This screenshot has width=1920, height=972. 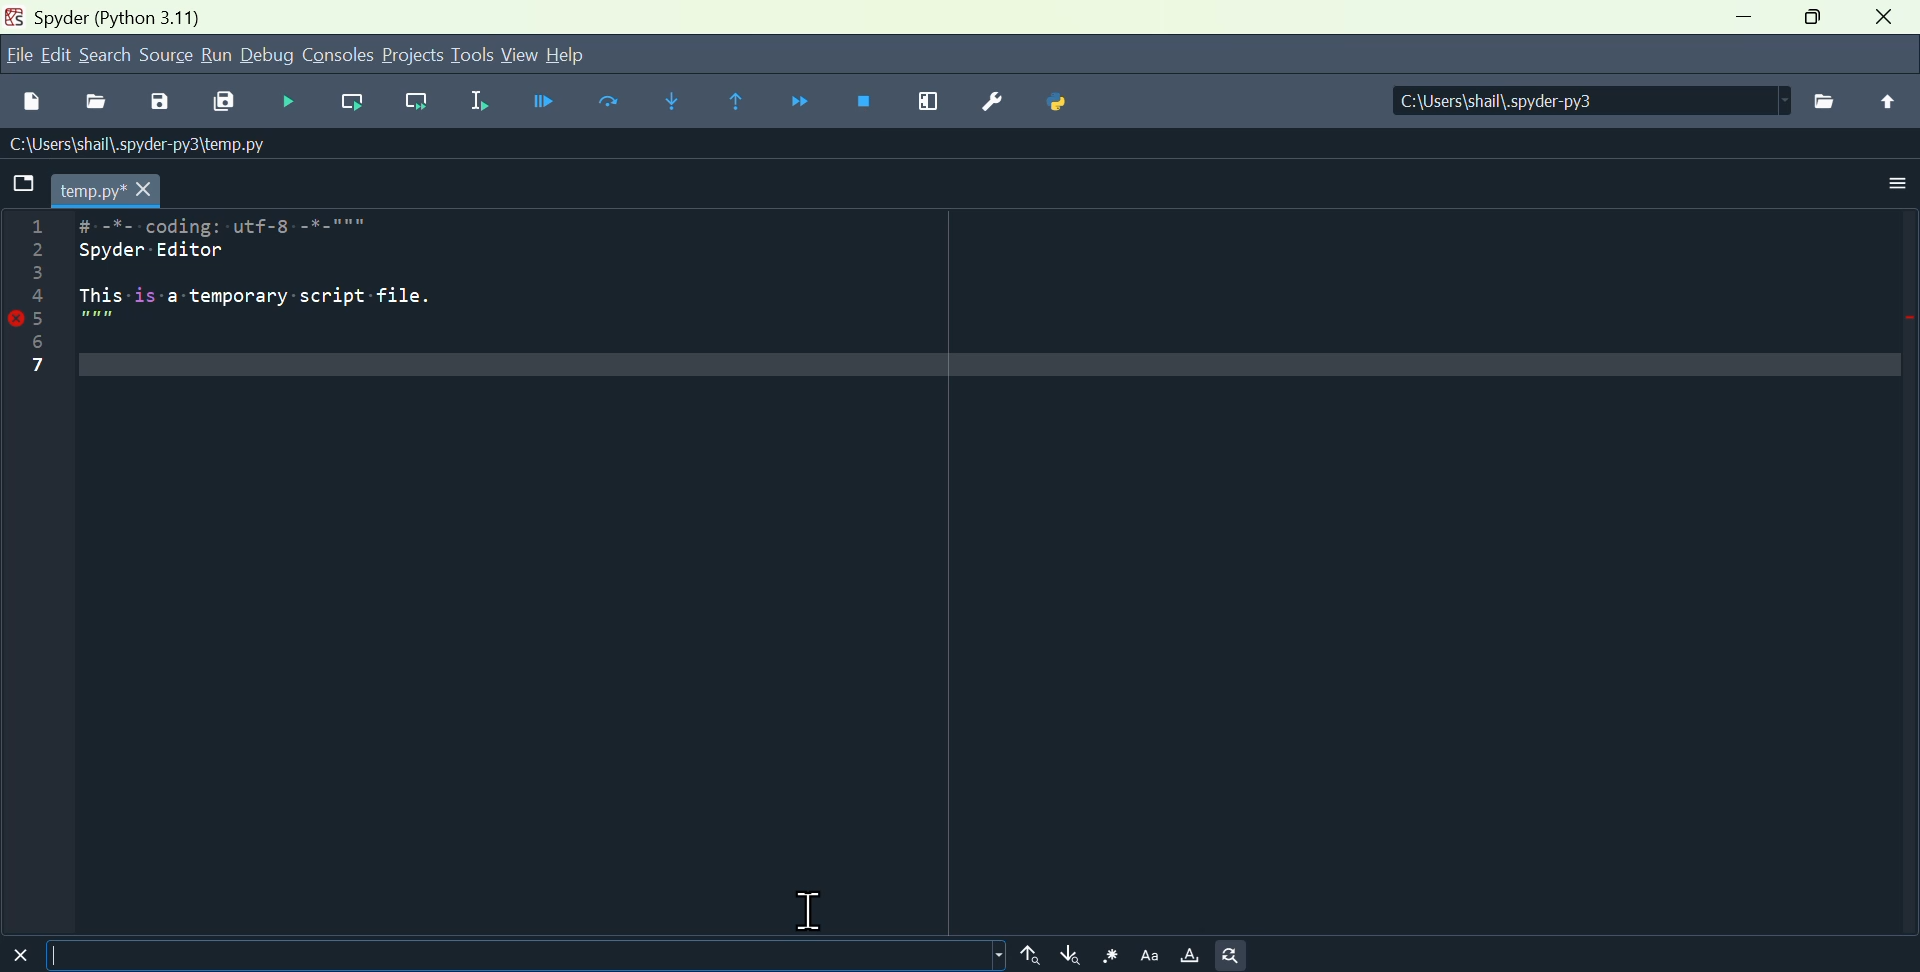 What do you see at coordinates (357, 105) in the screenshot?
I see `Run current cell` at bounding box center [357, 105].